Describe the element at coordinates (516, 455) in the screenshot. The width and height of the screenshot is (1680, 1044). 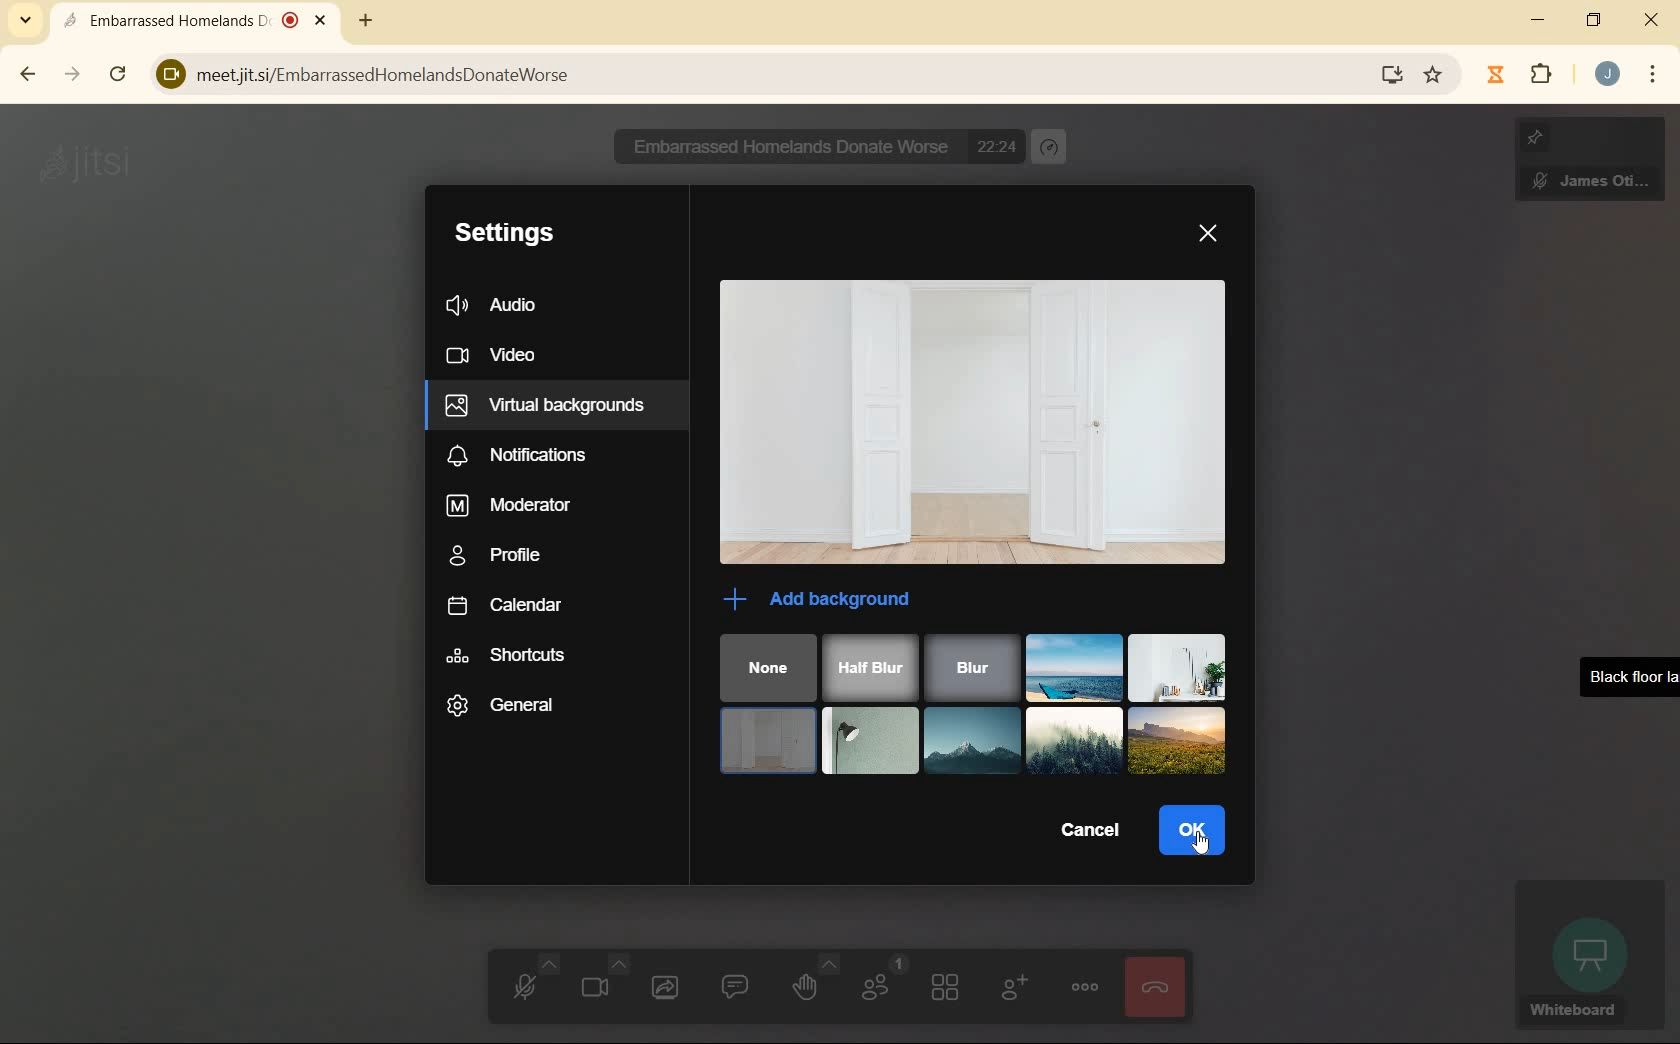
I see `notifications` at that location.